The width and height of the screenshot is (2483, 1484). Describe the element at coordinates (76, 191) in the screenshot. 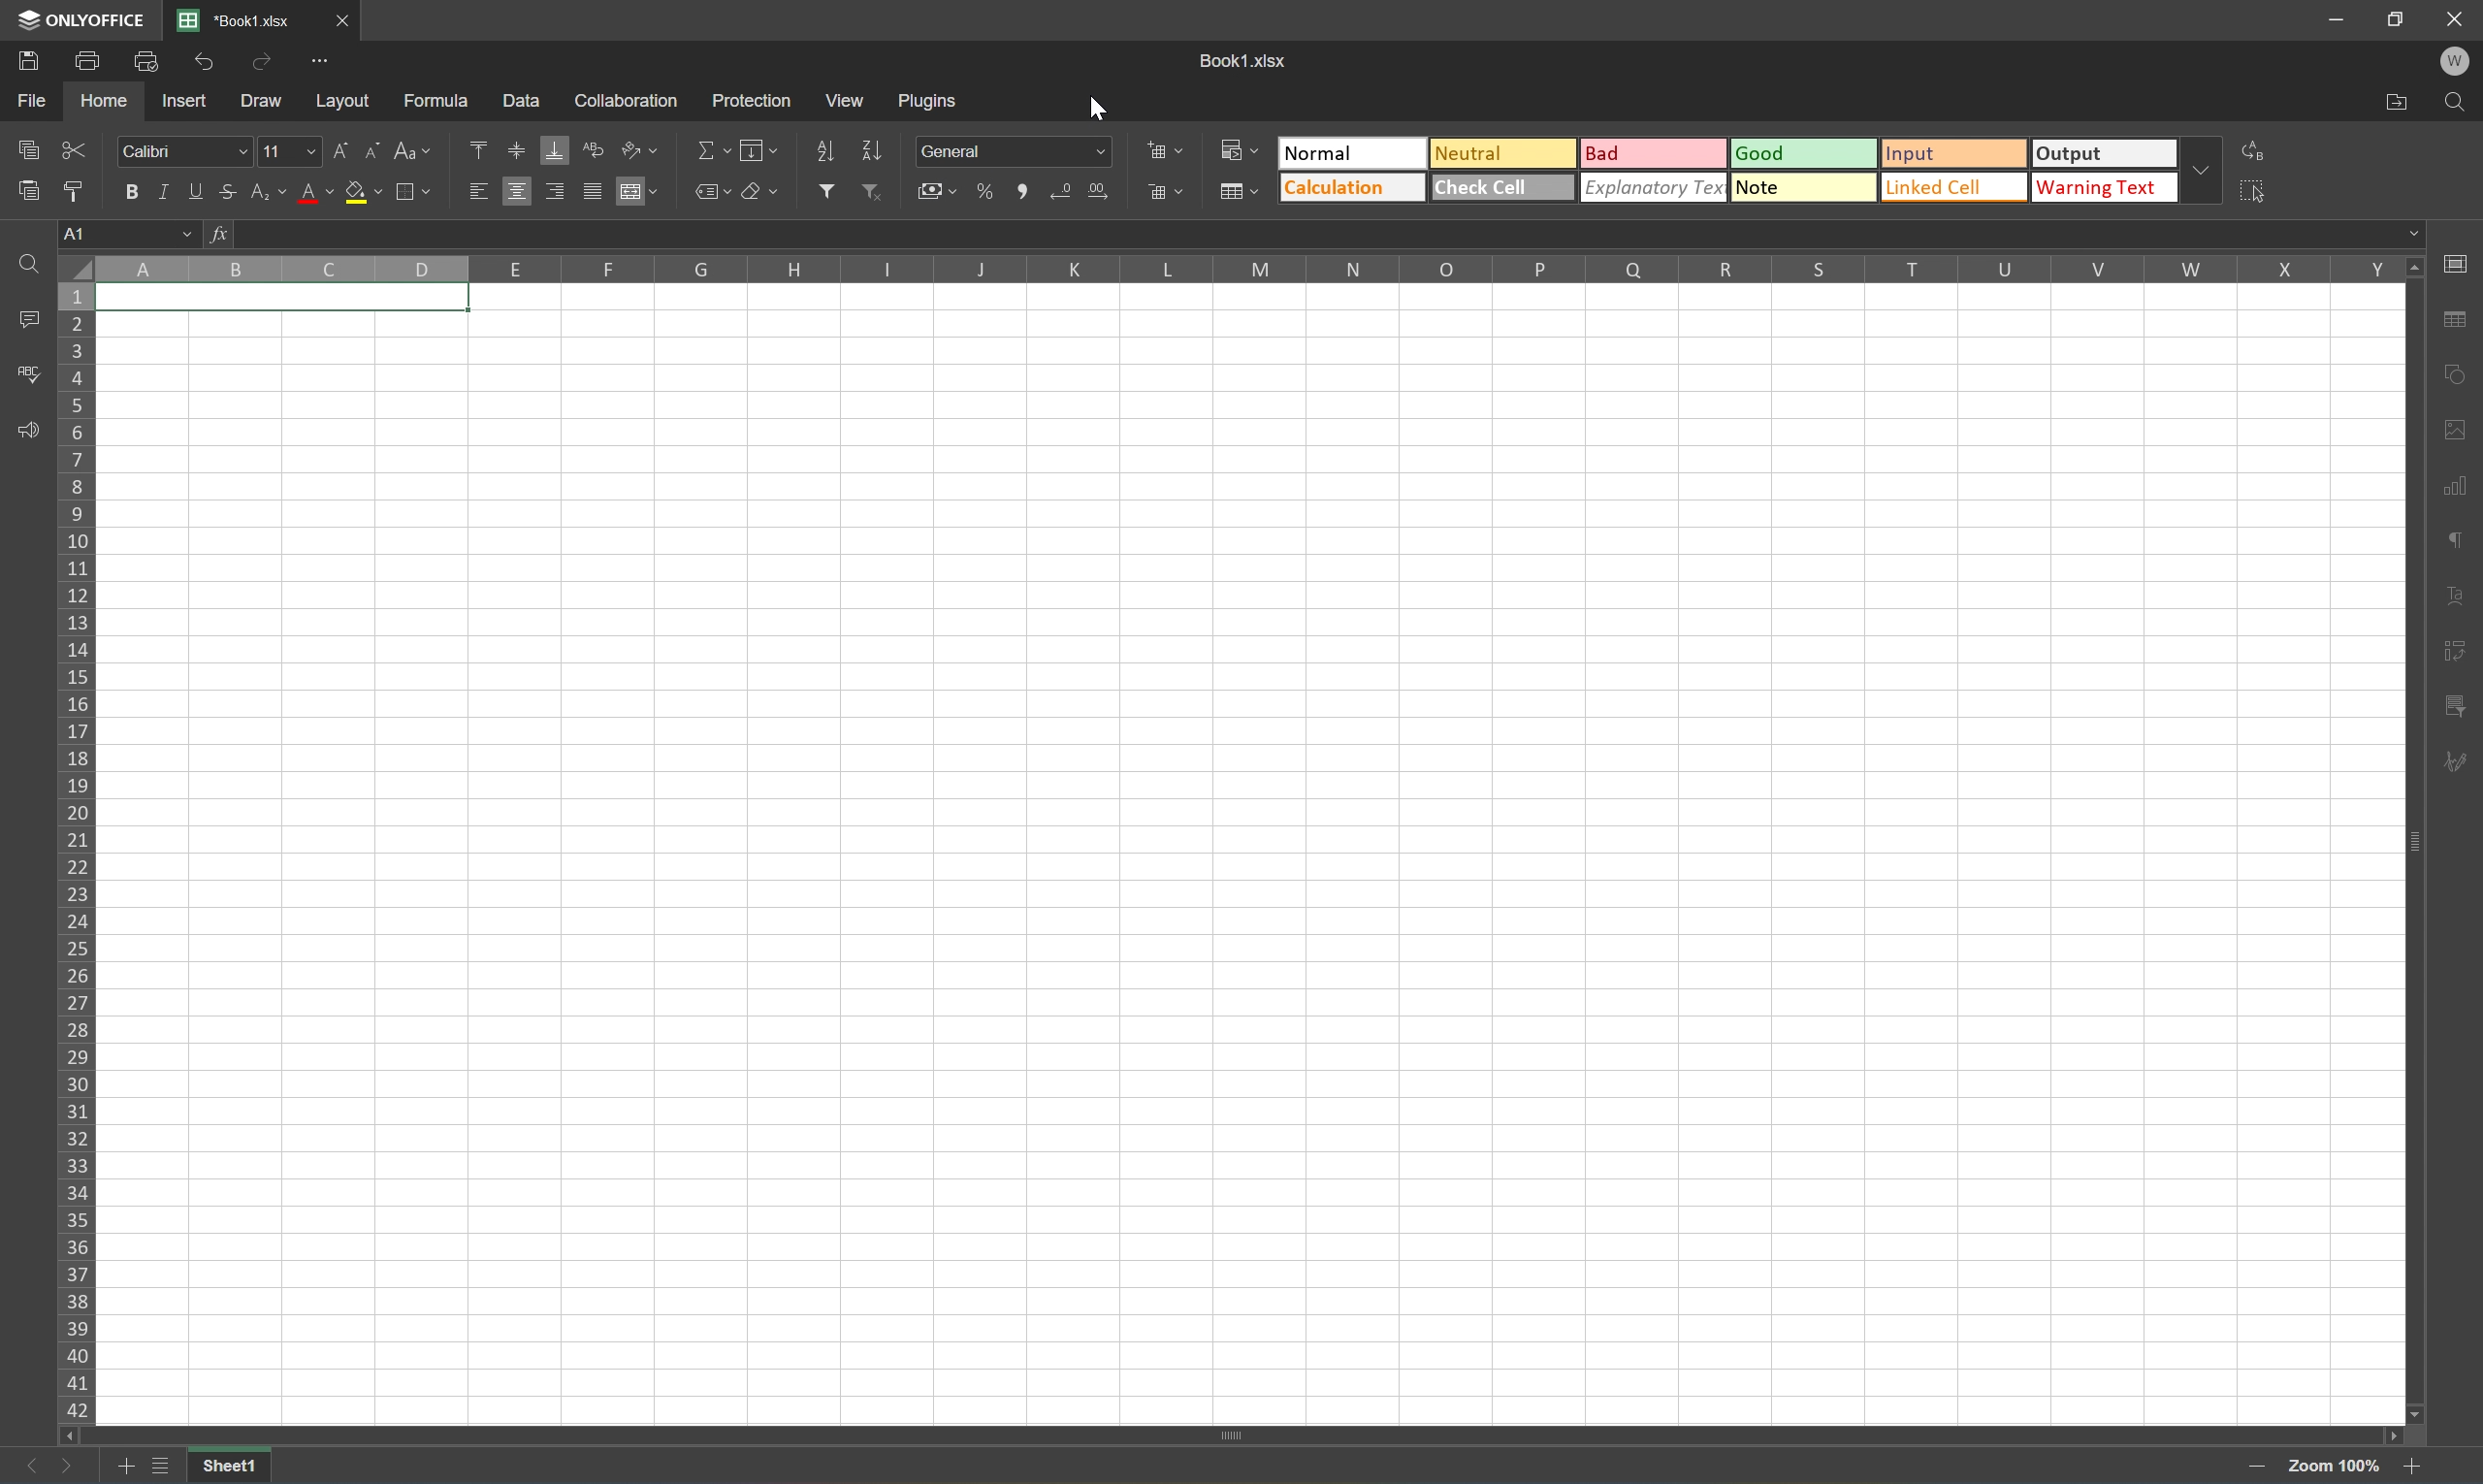

I see `Copy style` at that location.